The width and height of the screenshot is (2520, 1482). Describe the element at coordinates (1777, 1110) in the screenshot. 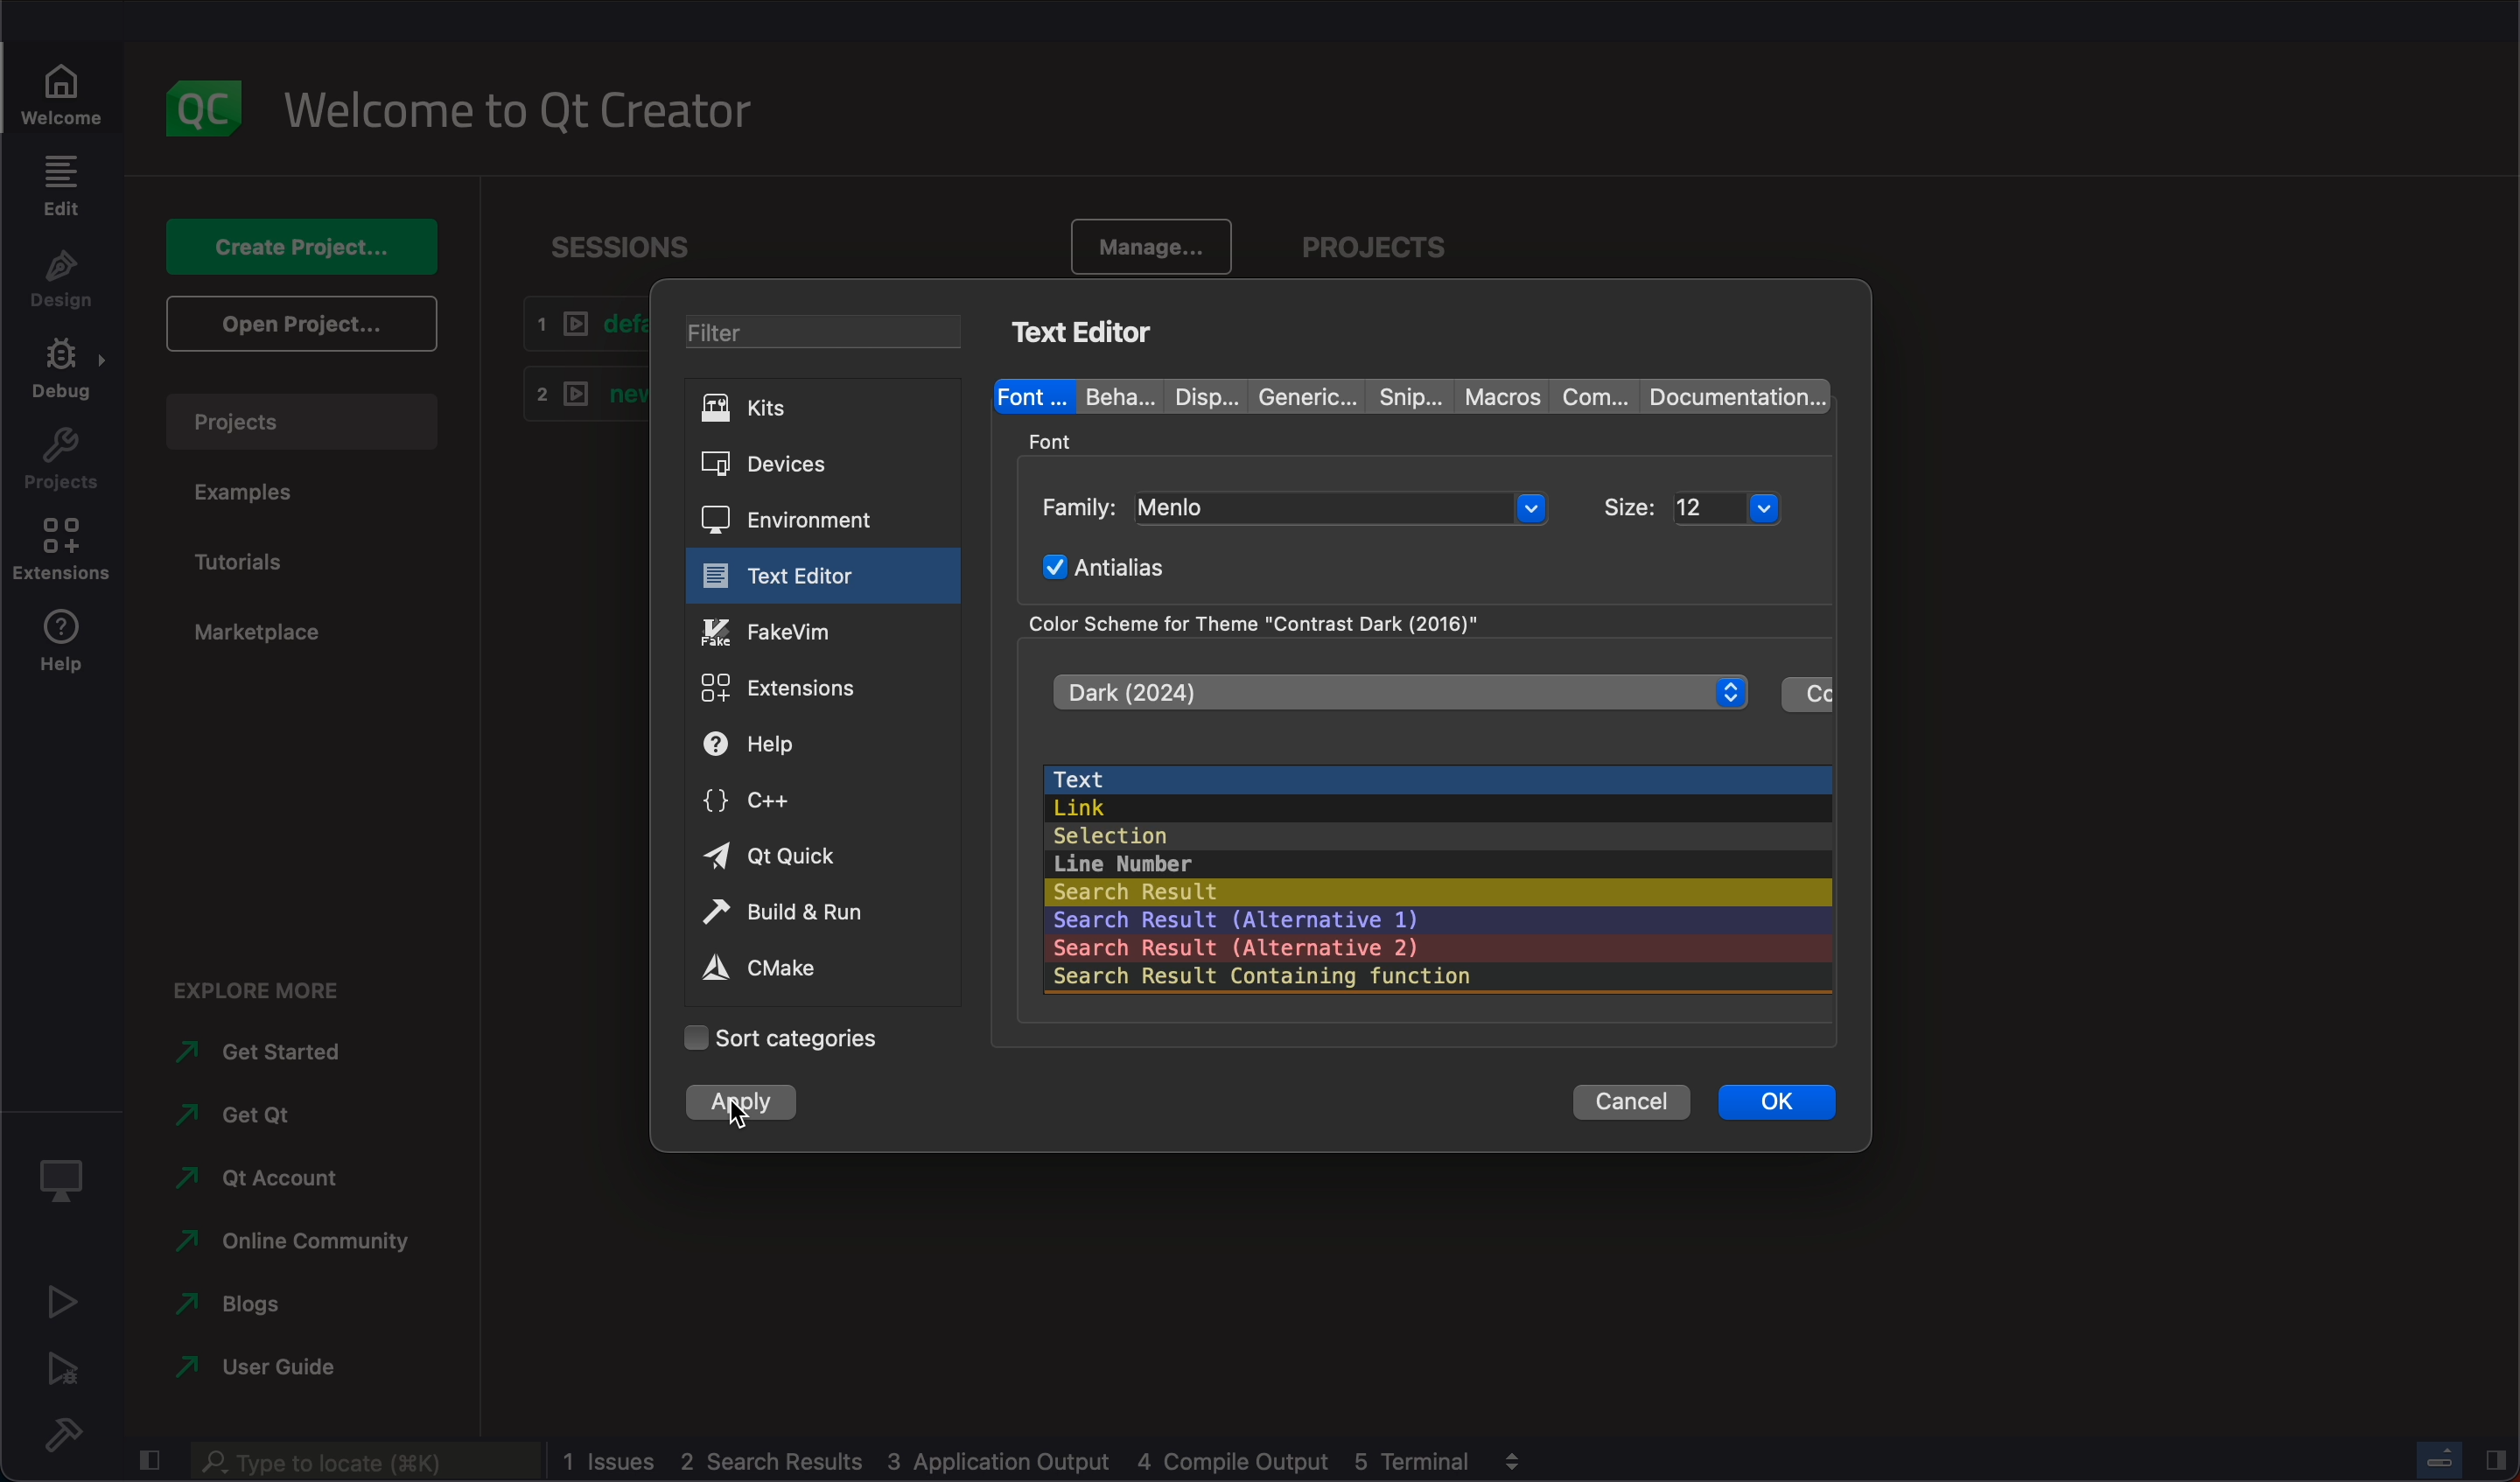

I see `ok` at that location.